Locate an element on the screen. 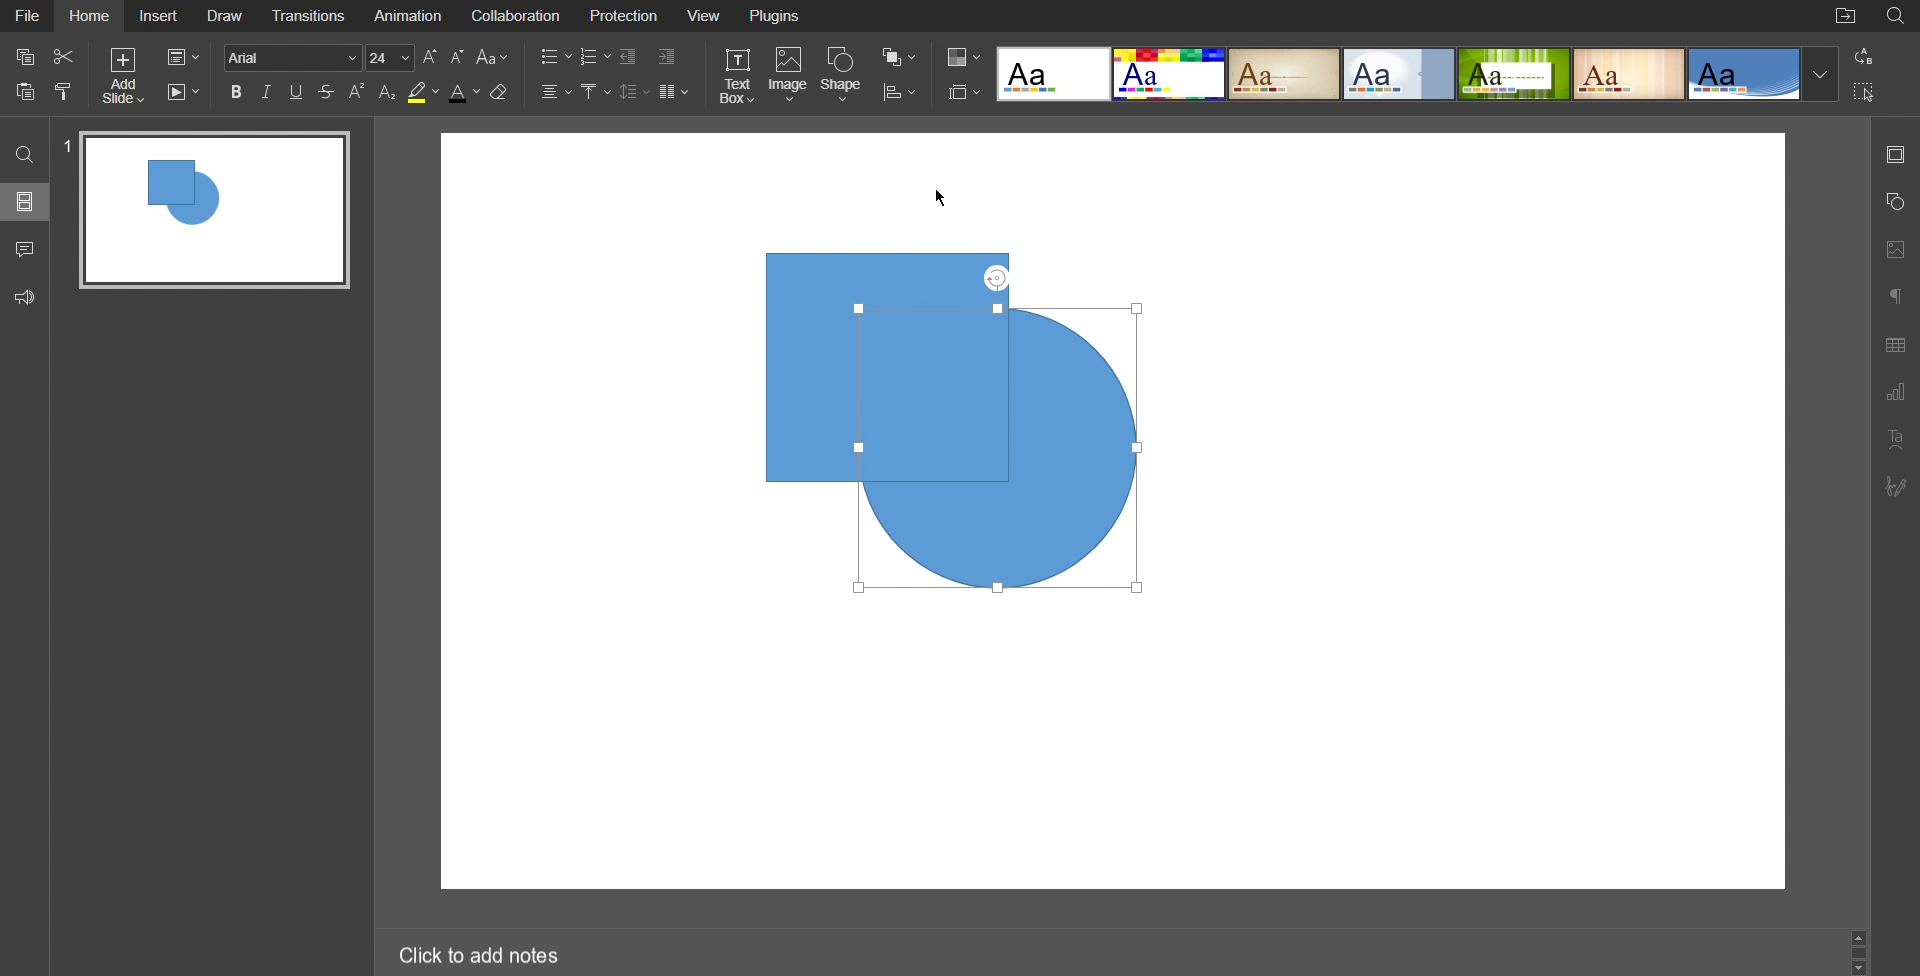 The width and height of the screenshot is (1920, 976). Alignment is located at coordinates (554, 91).